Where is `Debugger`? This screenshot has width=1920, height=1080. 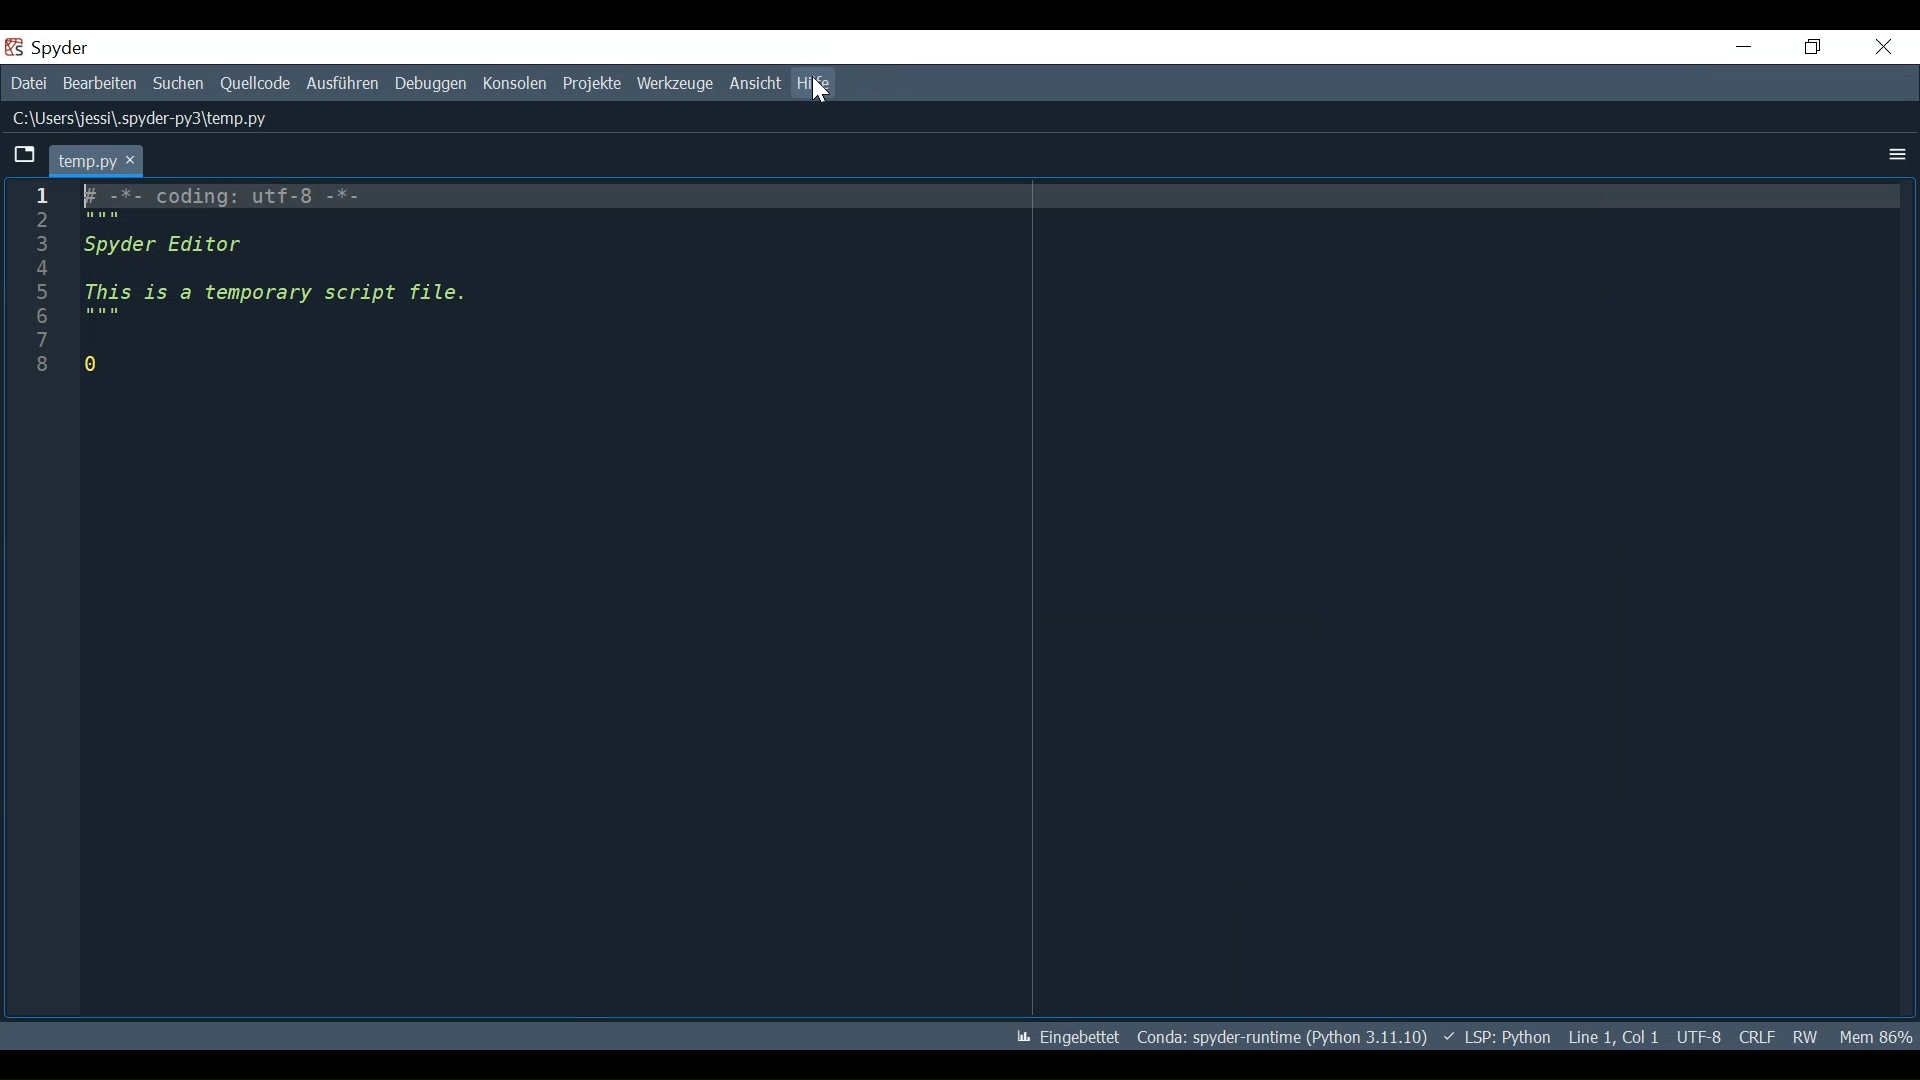 Debugger is located at coordinates (433, 83).